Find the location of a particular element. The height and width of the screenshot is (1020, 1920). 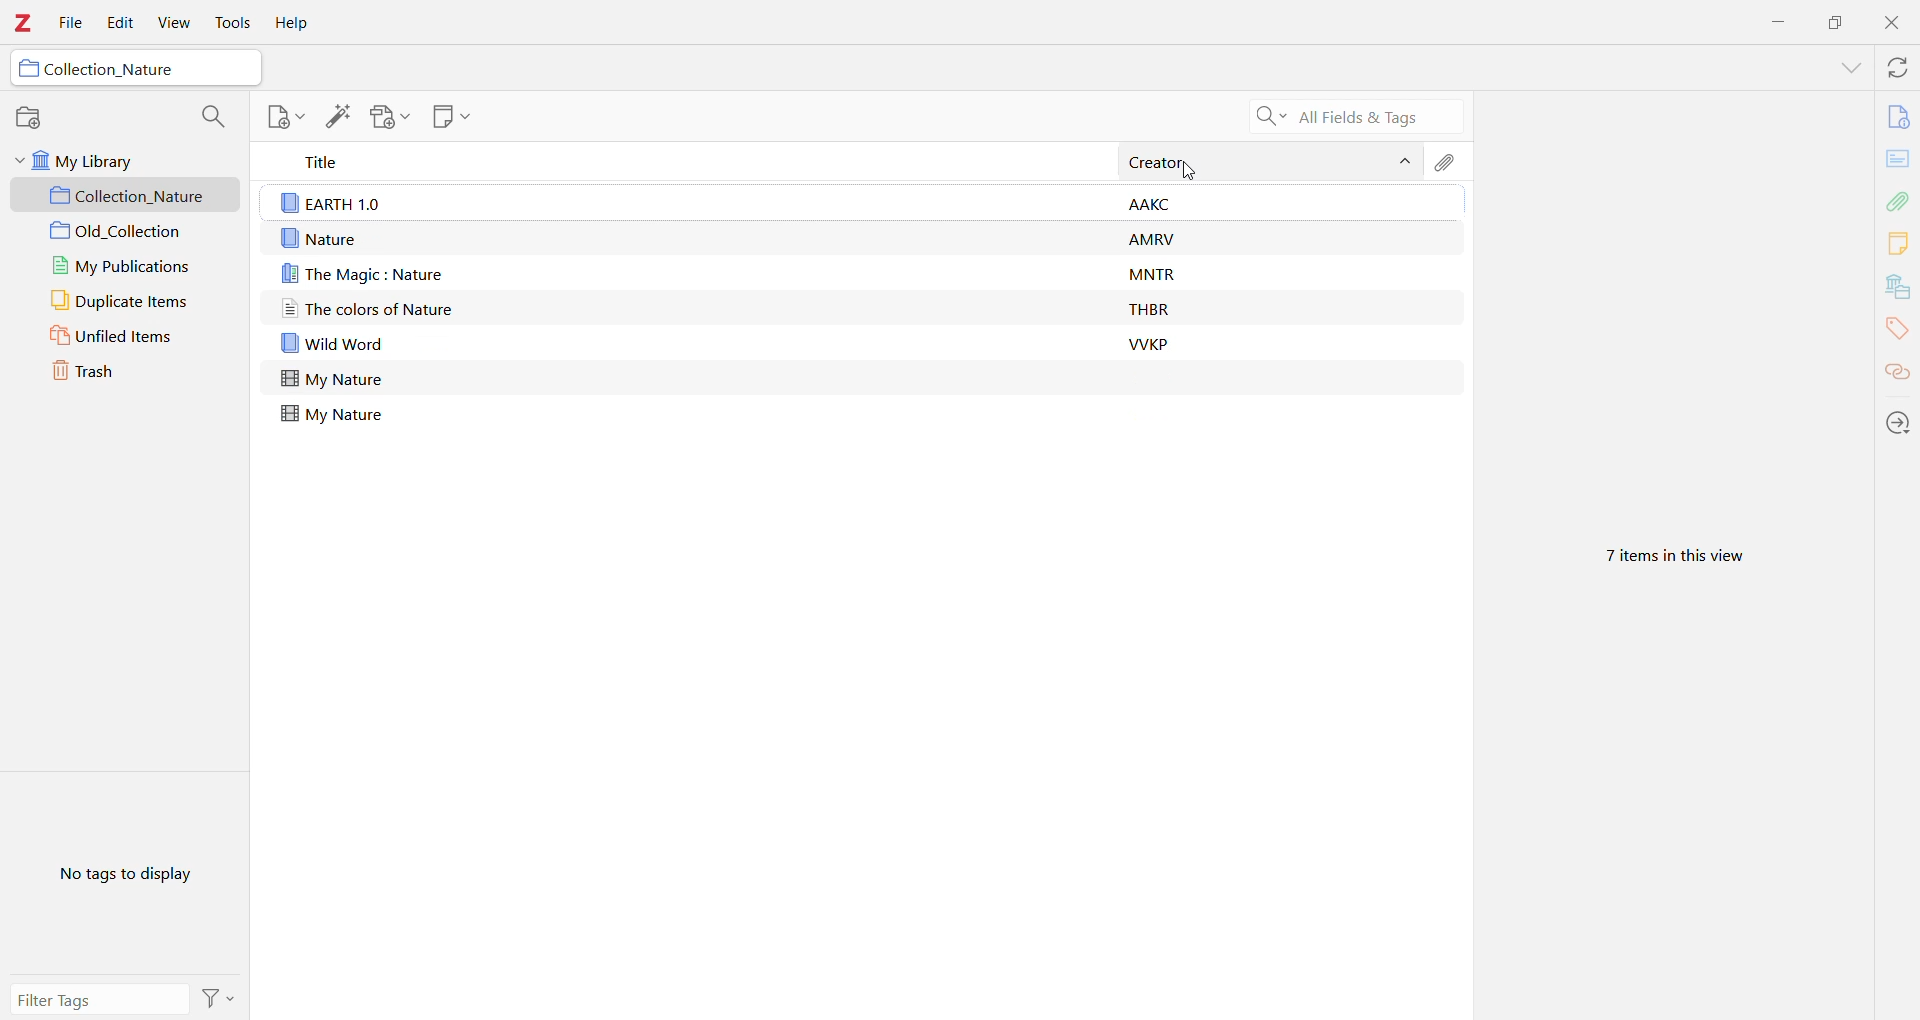

File is located at coordinates (71, 23).